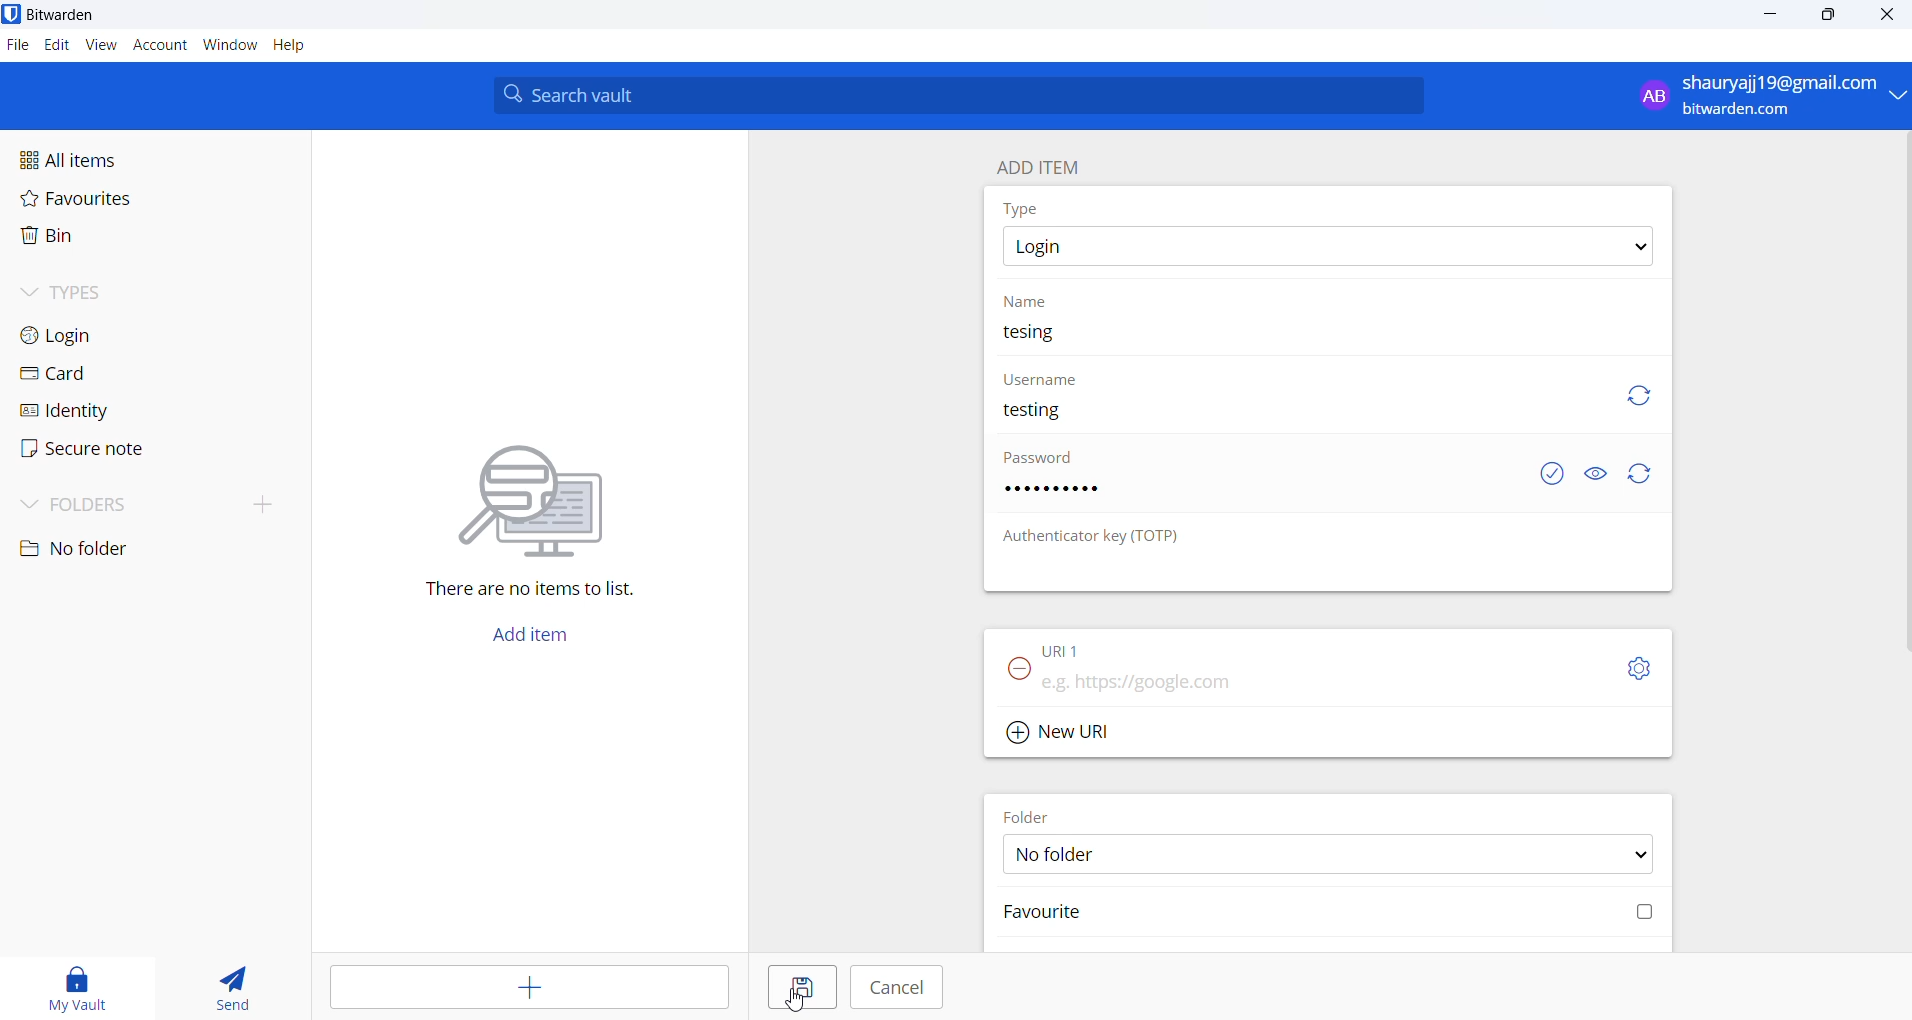 The image size is (1912, 1020). Describe the element at coordinates (517, 591) in the screenshot. I see `sentence mentioning that there are no items in vault l` at that location.